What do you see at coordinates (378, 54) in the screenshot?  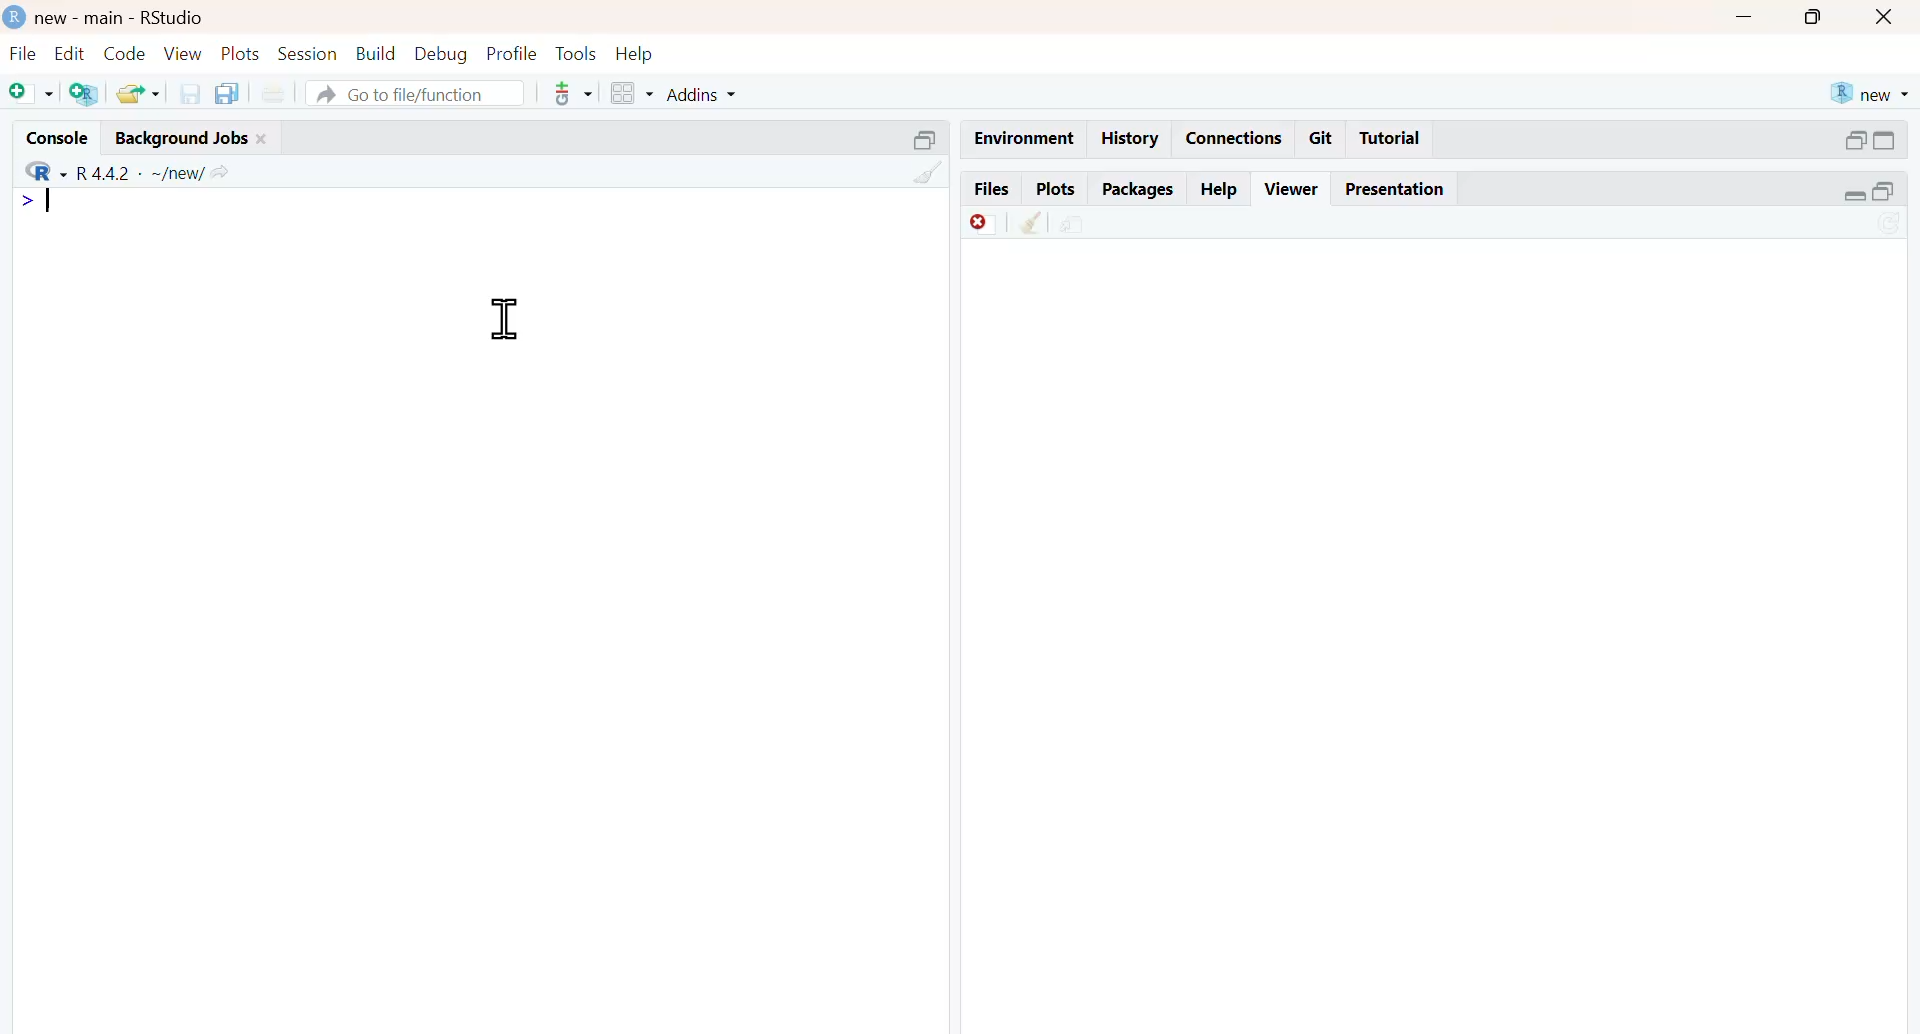 I see `build` at bounding box center [378, 54].